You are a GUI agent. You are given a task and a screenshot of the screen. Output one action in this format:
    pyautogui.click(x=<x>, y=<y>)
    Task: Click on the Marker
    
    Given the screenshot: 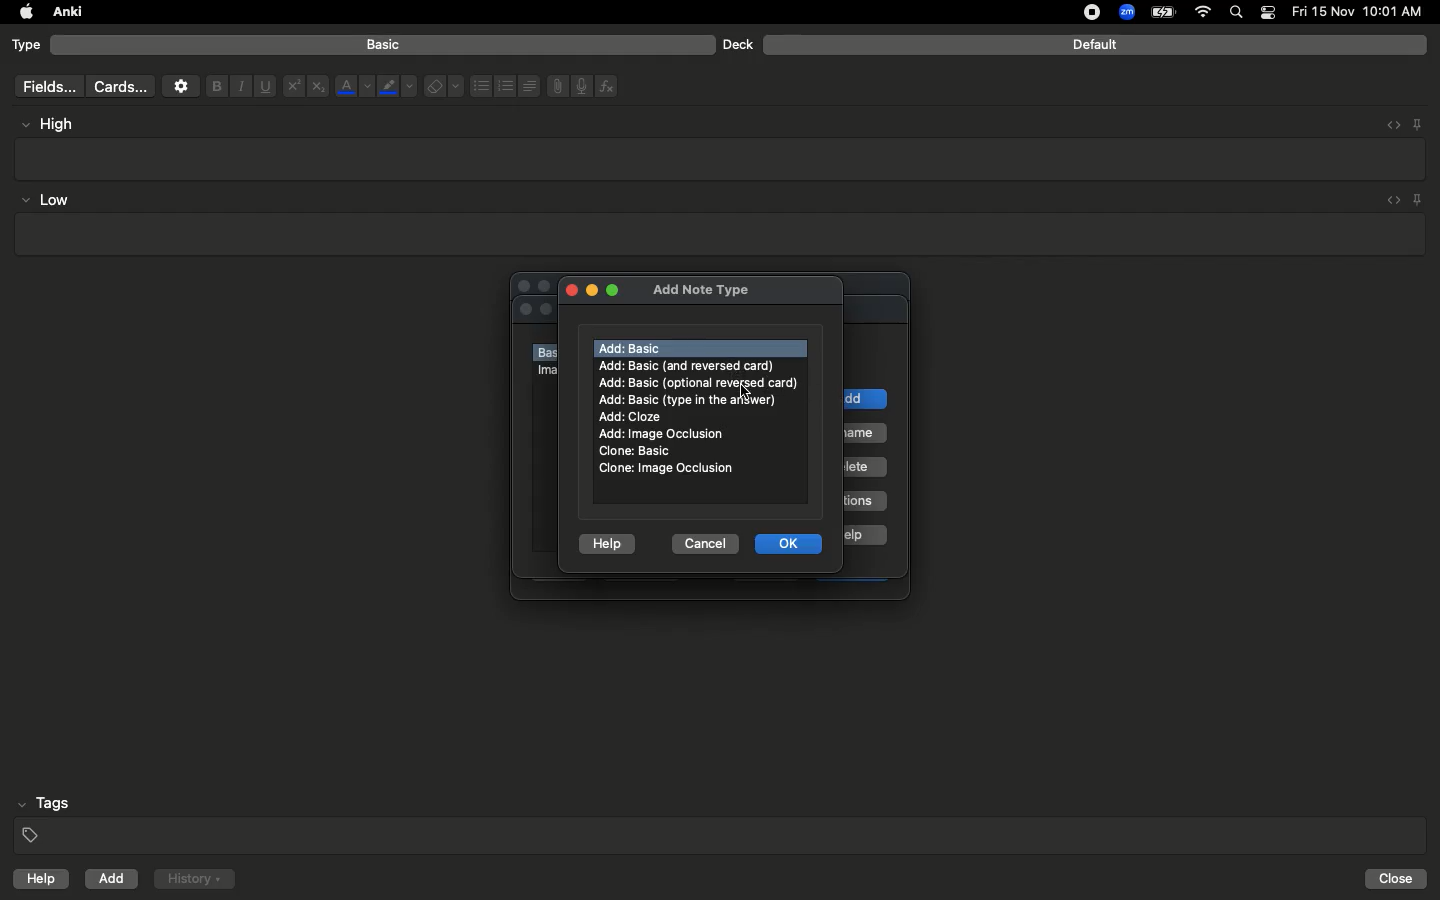 What is the action you would take?
    pyautogui.click(x=397, y=88)
    